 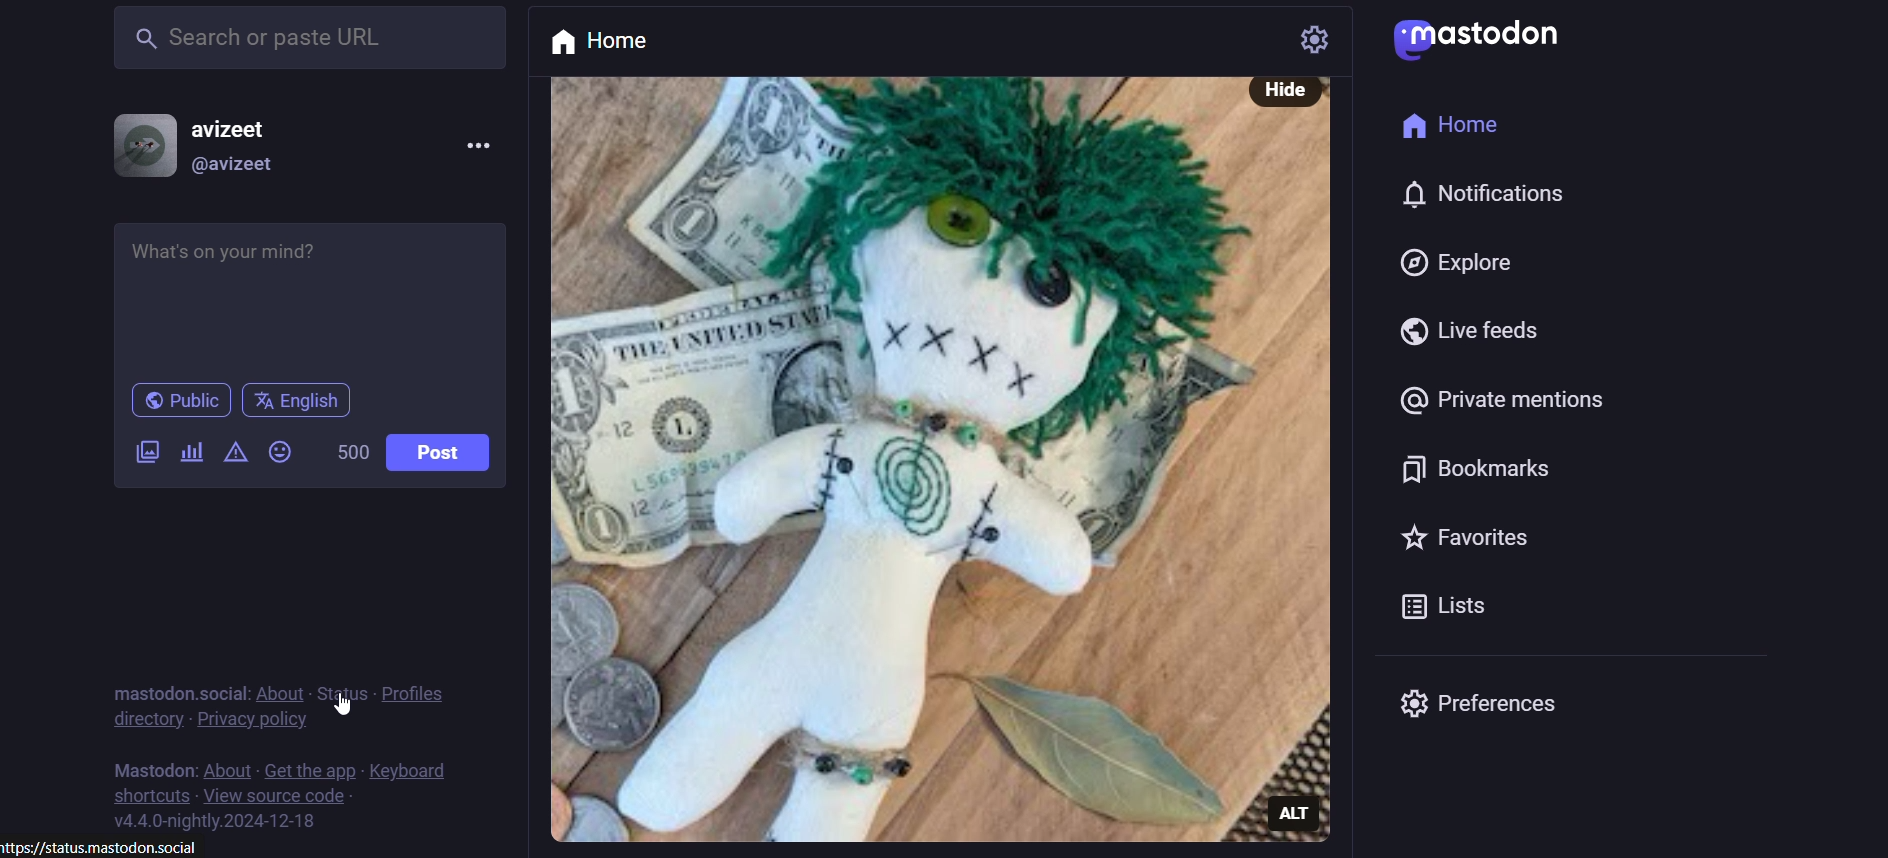 What do you see at coordinates (1442, 609) in the screenshot?
I see `lists` at bounding box center [1442, 609].